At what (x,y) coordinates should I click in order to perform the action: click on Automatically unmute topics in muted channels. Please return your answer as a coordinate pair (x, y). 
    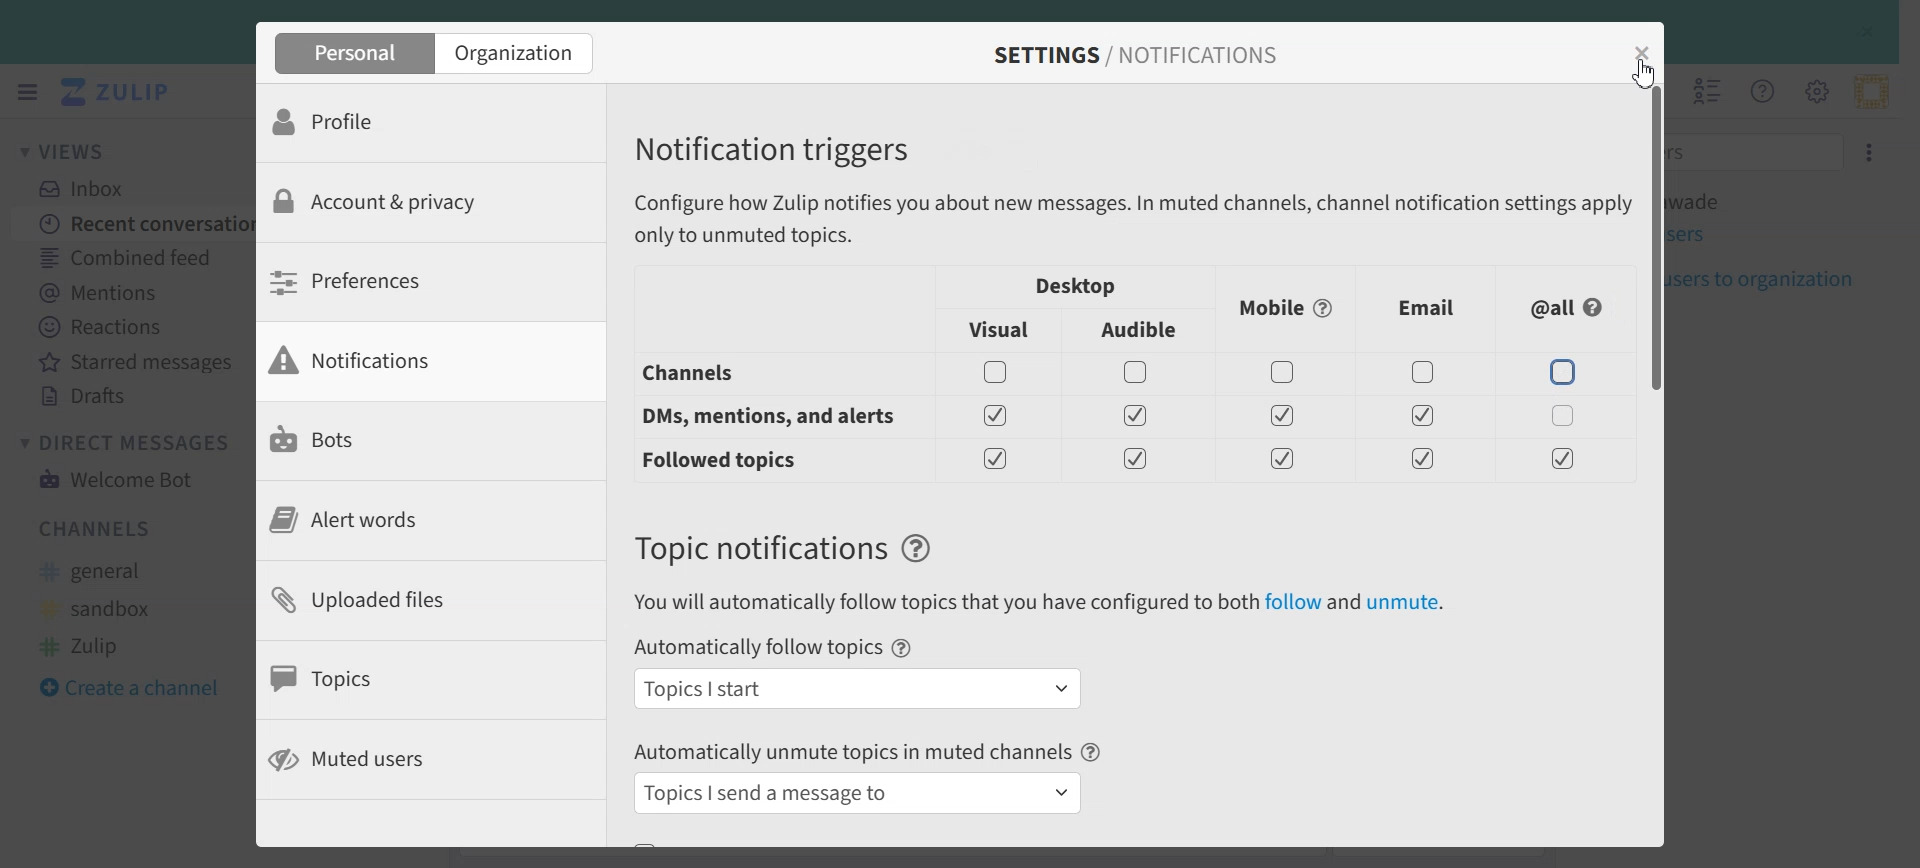
    Looking at the image, I should click on (852, 750).